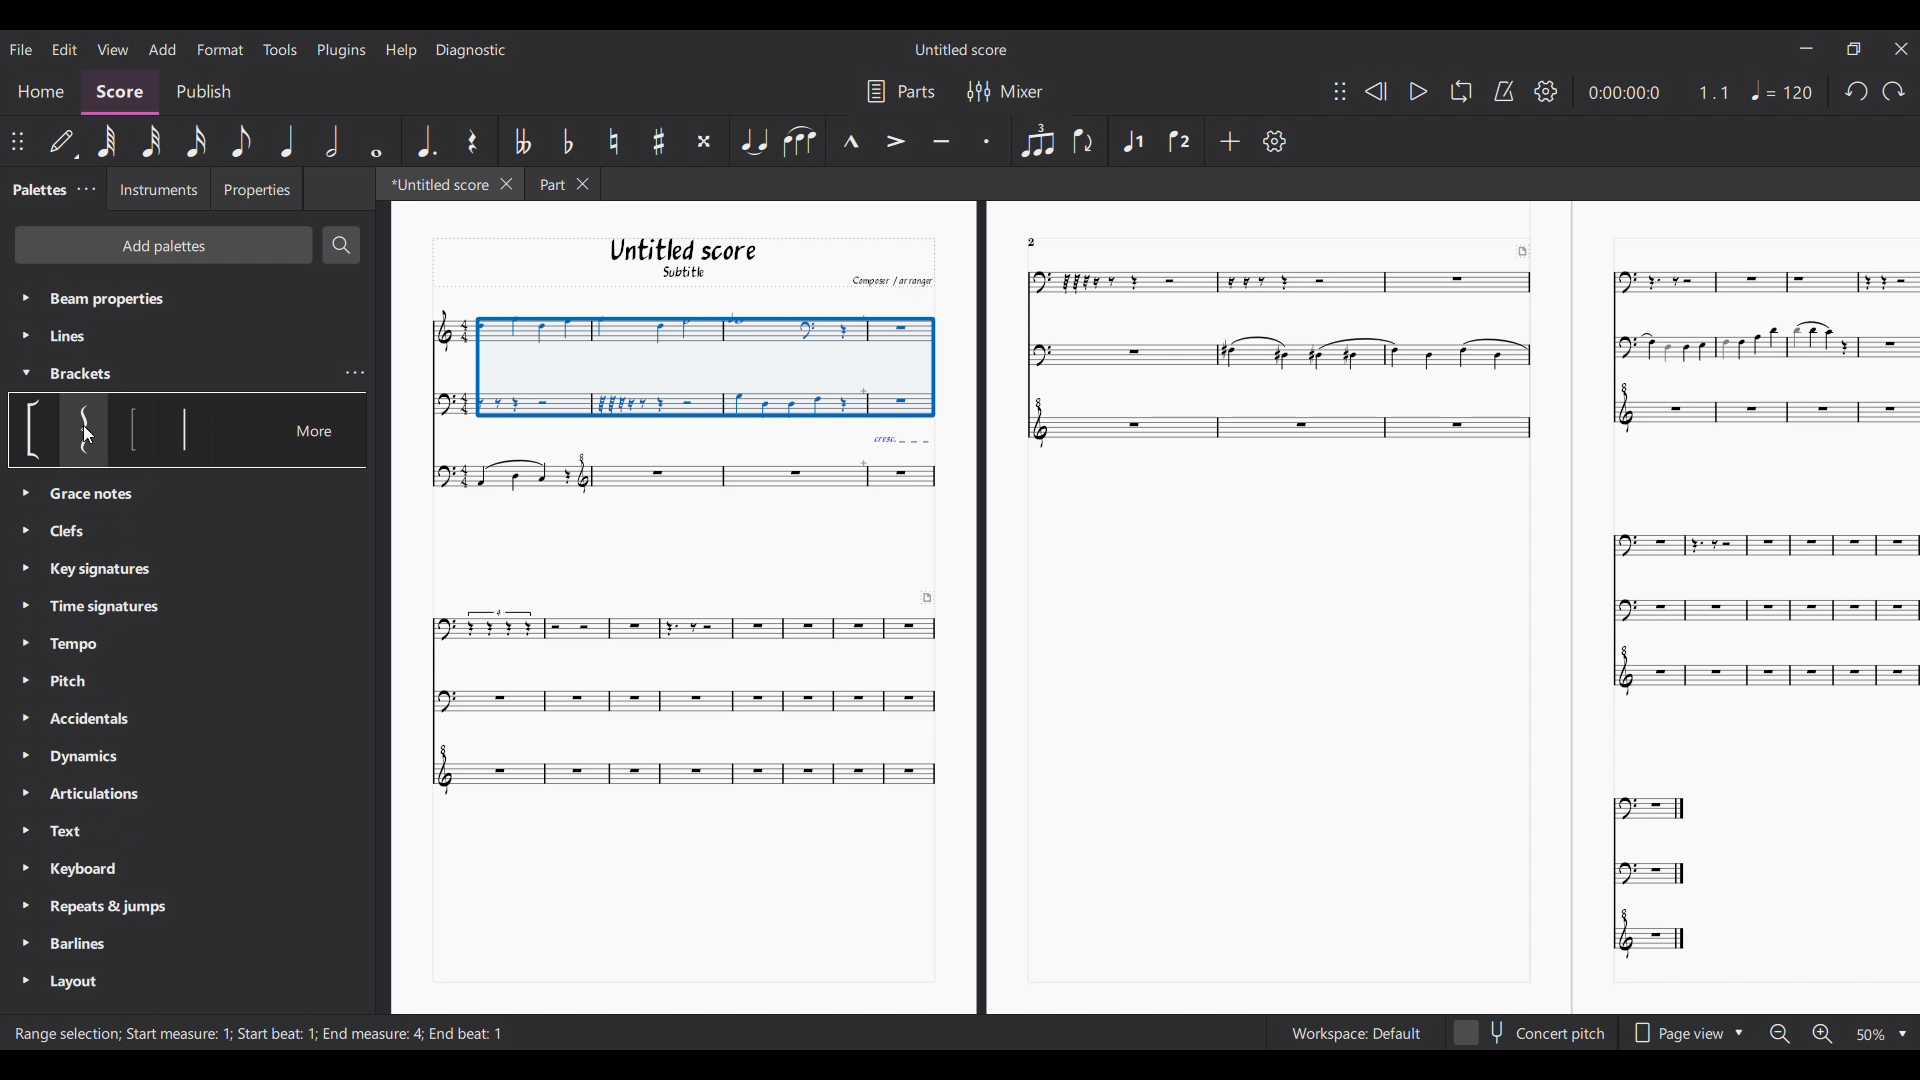 The width and height of the screenshot is (1920, 1080). Describe the element at coordinates (289, 141) in the screenshot. I see `Quarter note` at that location.